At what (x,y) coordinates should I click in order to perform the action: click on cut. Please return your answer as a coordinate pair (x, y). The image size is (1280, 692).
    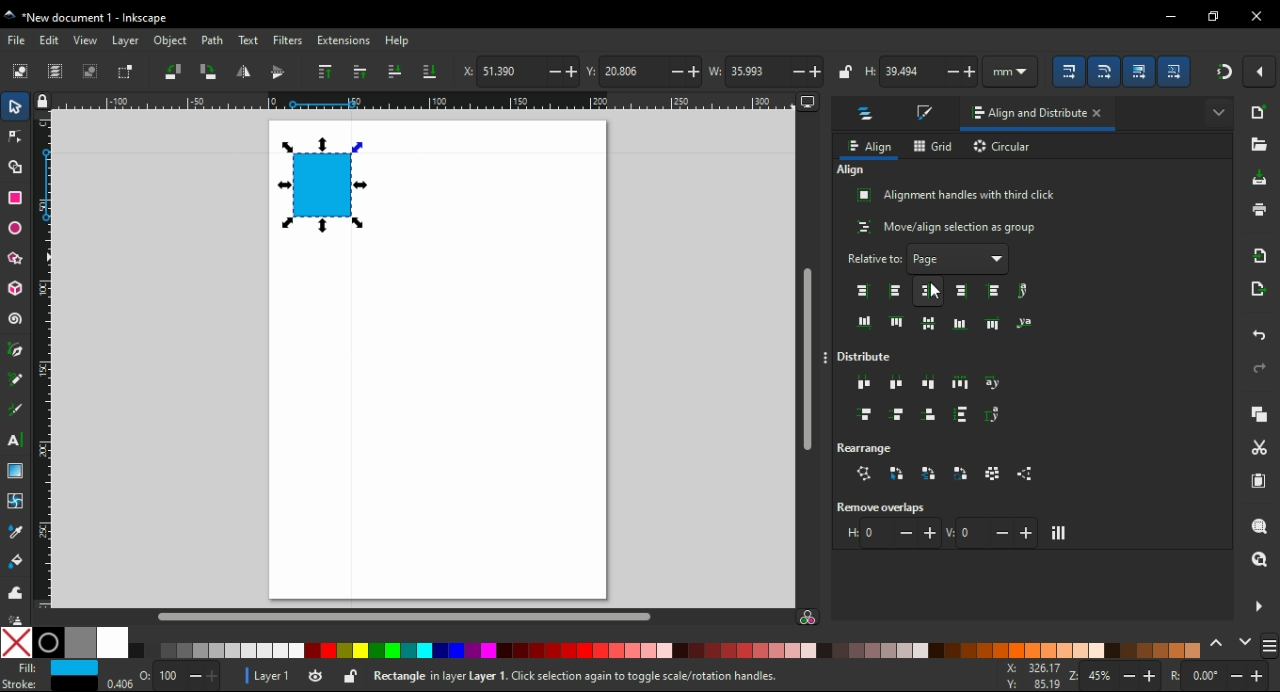
    Looking at the image, I should click on (1260, 448).